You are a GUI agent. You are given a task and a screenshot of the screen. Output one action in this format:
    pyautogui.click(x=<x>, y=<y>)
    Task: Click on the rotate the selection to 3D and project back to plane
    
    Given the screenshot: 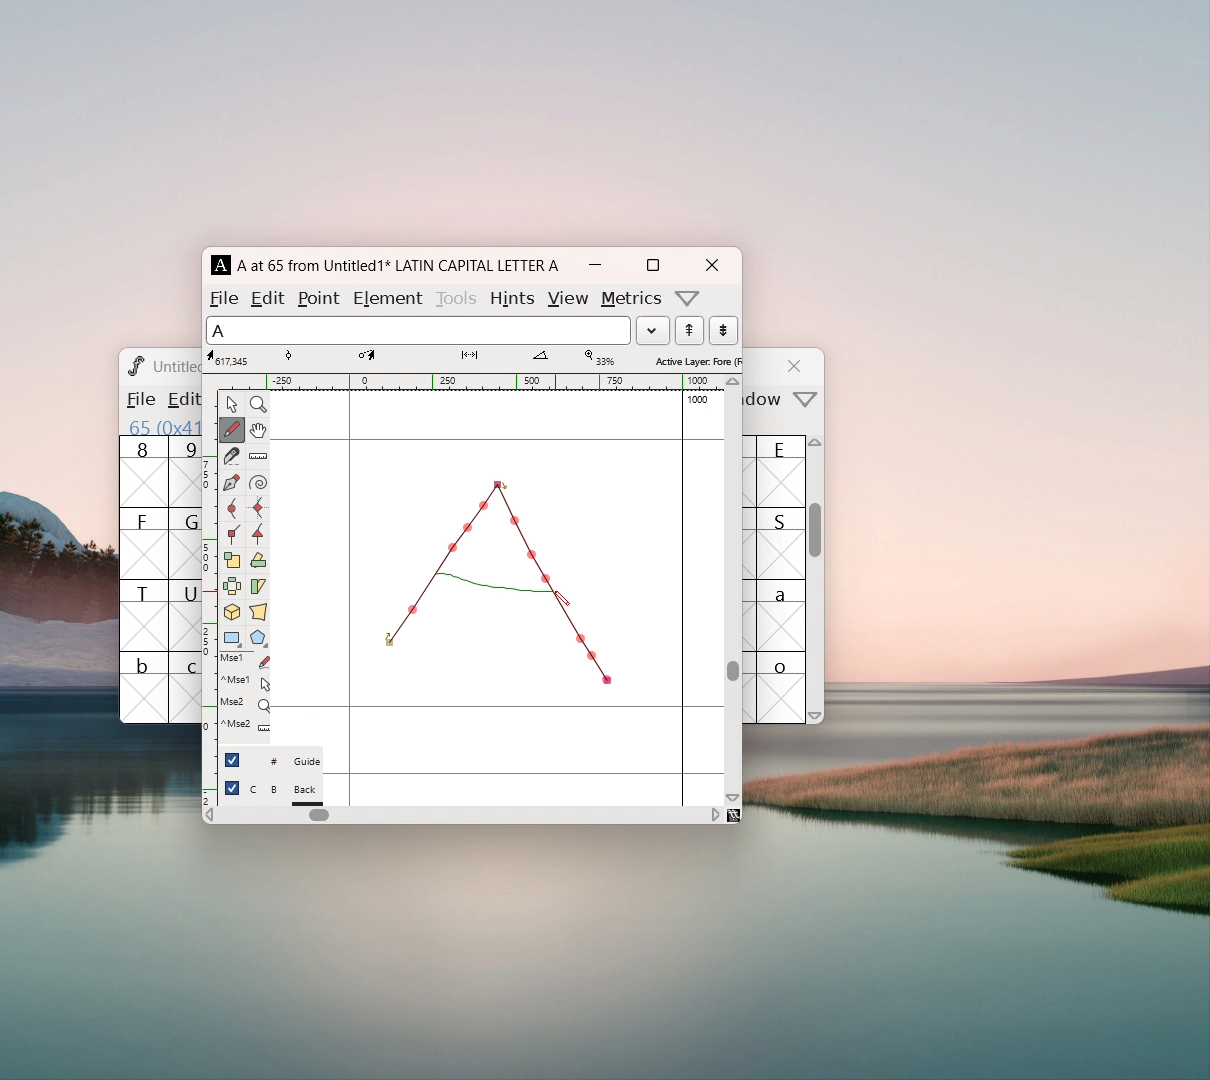 What is the action you would take?
    pyautogui.click(x=232, y=614)
    